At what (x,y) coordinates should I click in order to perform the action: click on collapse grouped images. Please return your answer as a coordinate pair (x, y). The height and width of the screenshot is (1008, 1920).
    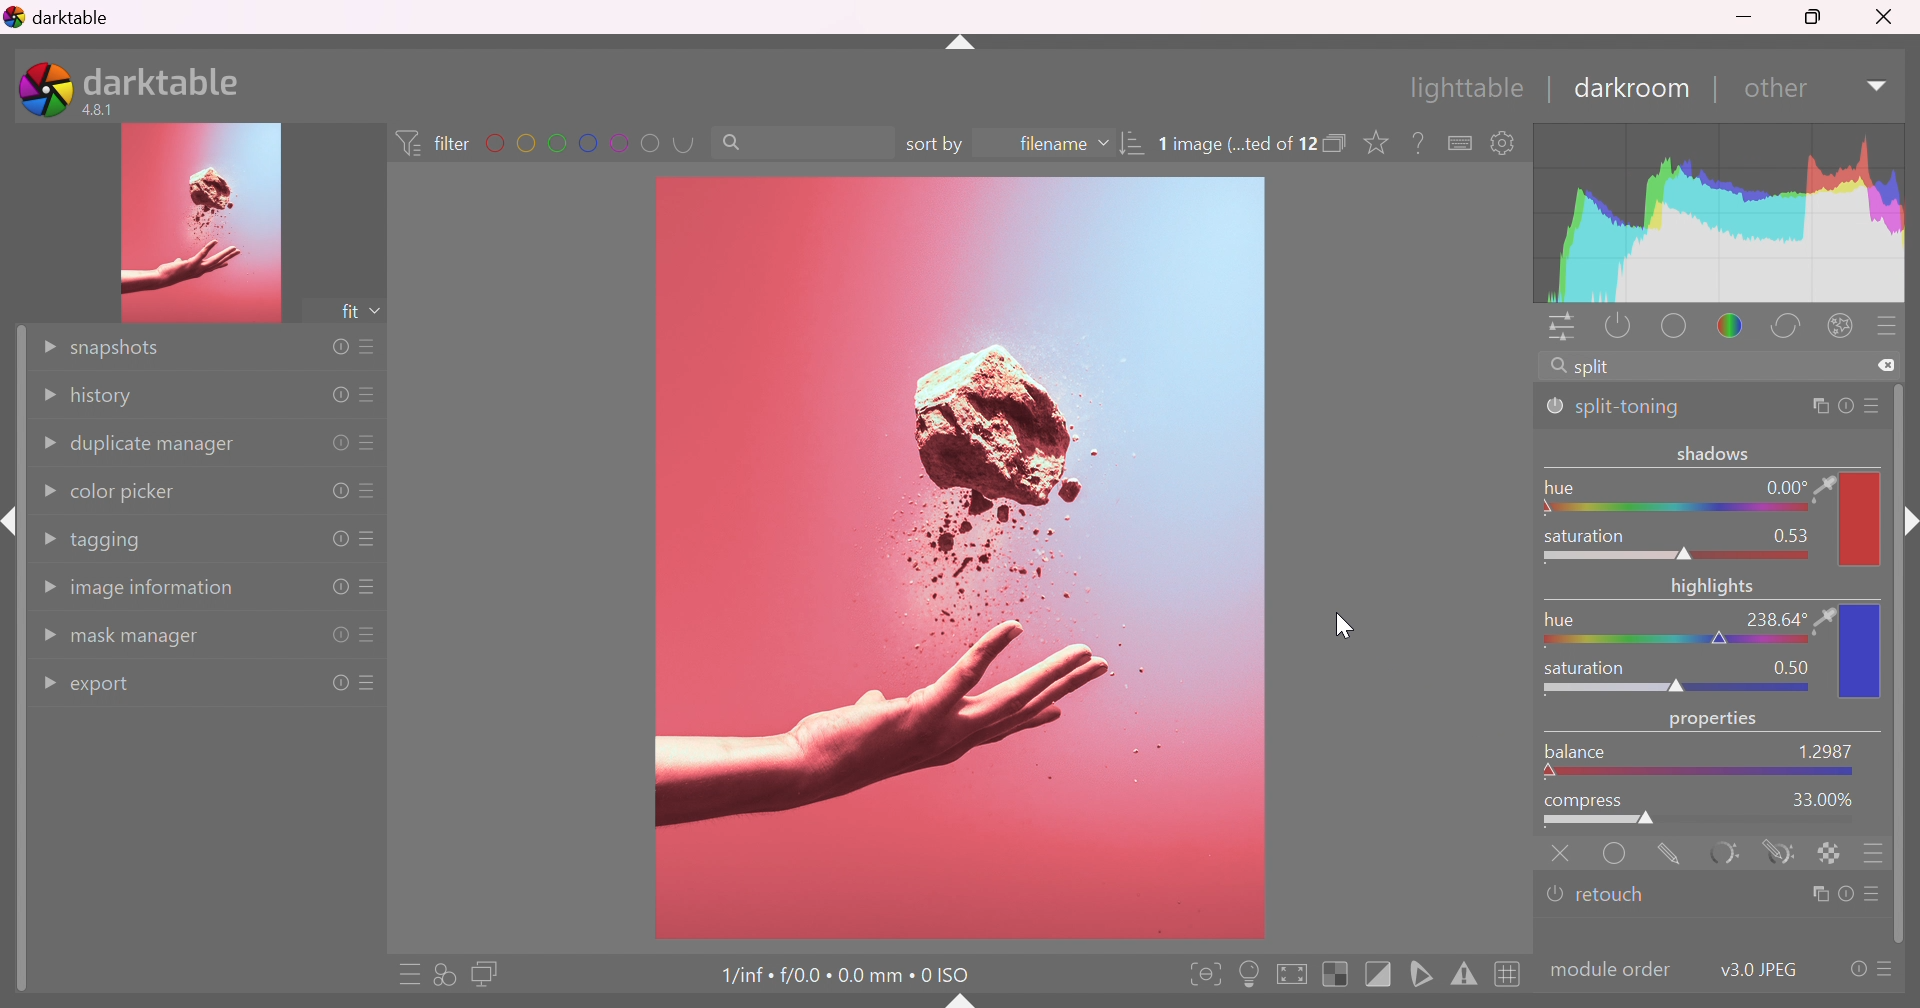
    Looking at the image, I should click on (1337, 140).